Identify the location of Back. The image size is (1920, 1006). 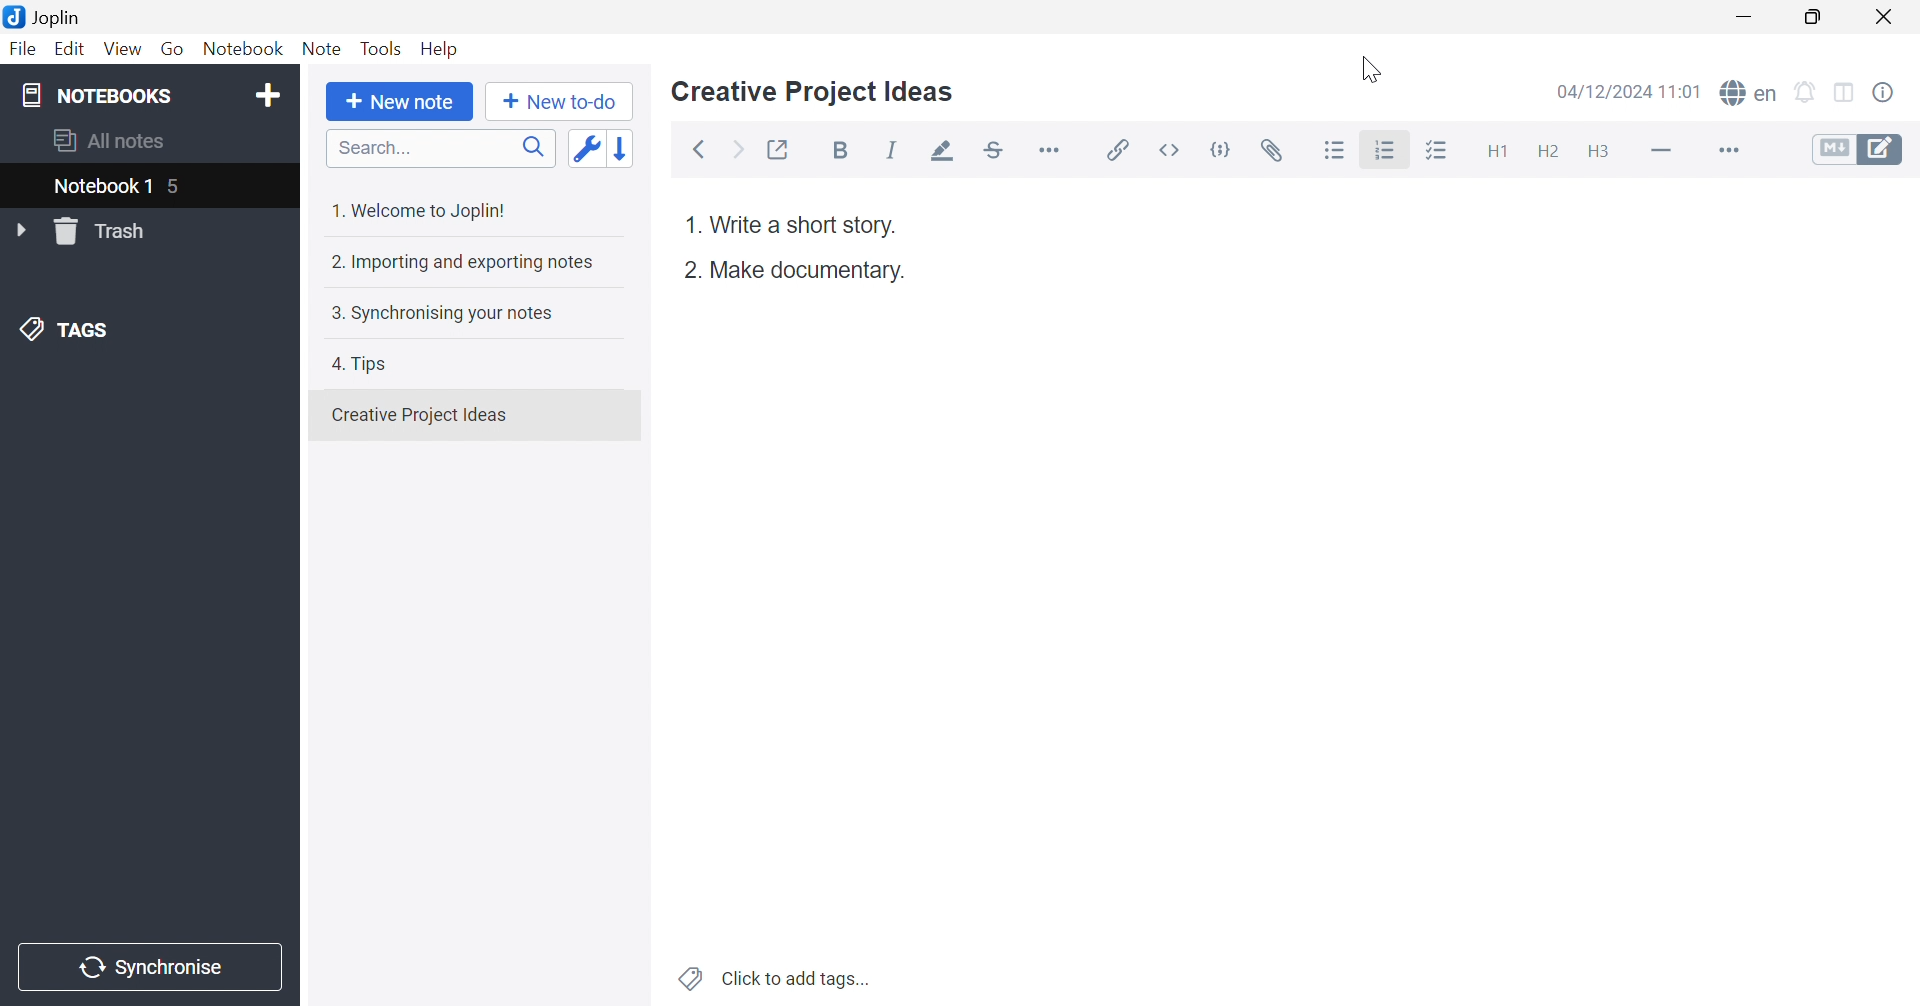
(704, 148).